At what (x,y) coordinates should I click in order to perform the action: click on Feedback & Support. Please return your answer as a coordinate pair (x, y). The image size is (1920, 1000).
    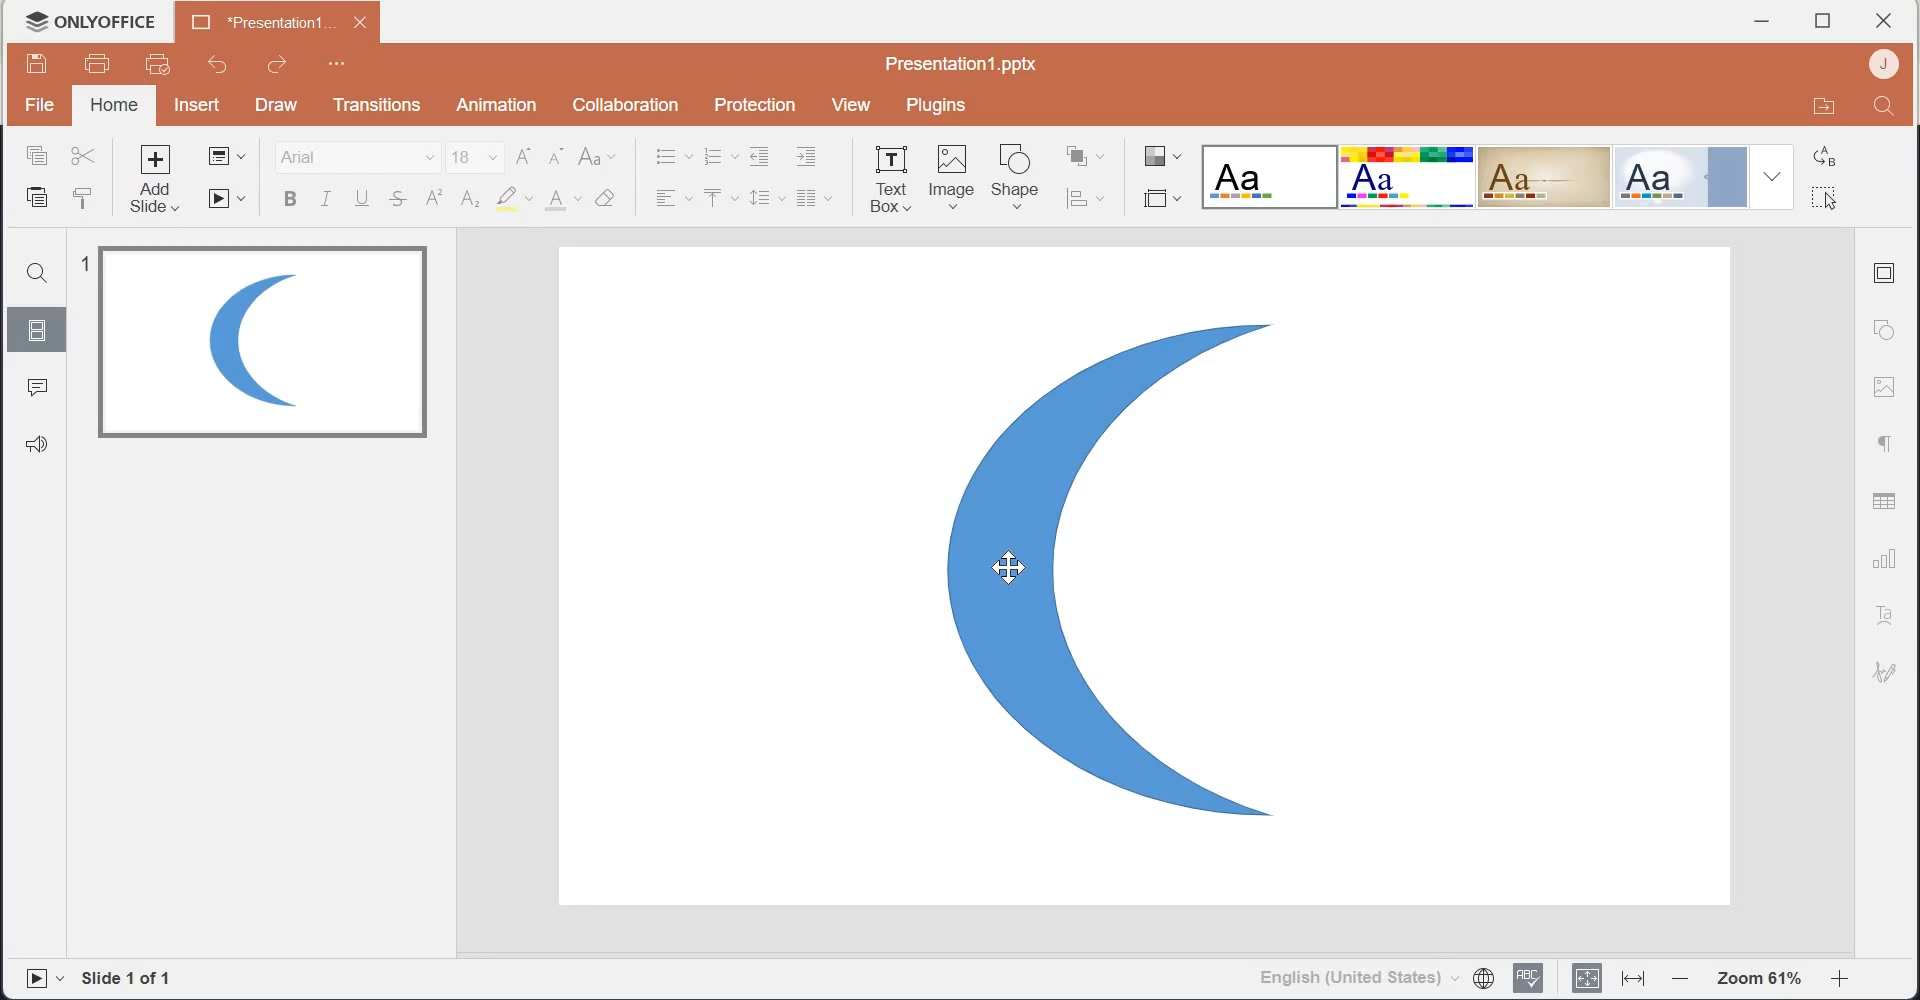
    Looking at the image, I should click on (36, 444).